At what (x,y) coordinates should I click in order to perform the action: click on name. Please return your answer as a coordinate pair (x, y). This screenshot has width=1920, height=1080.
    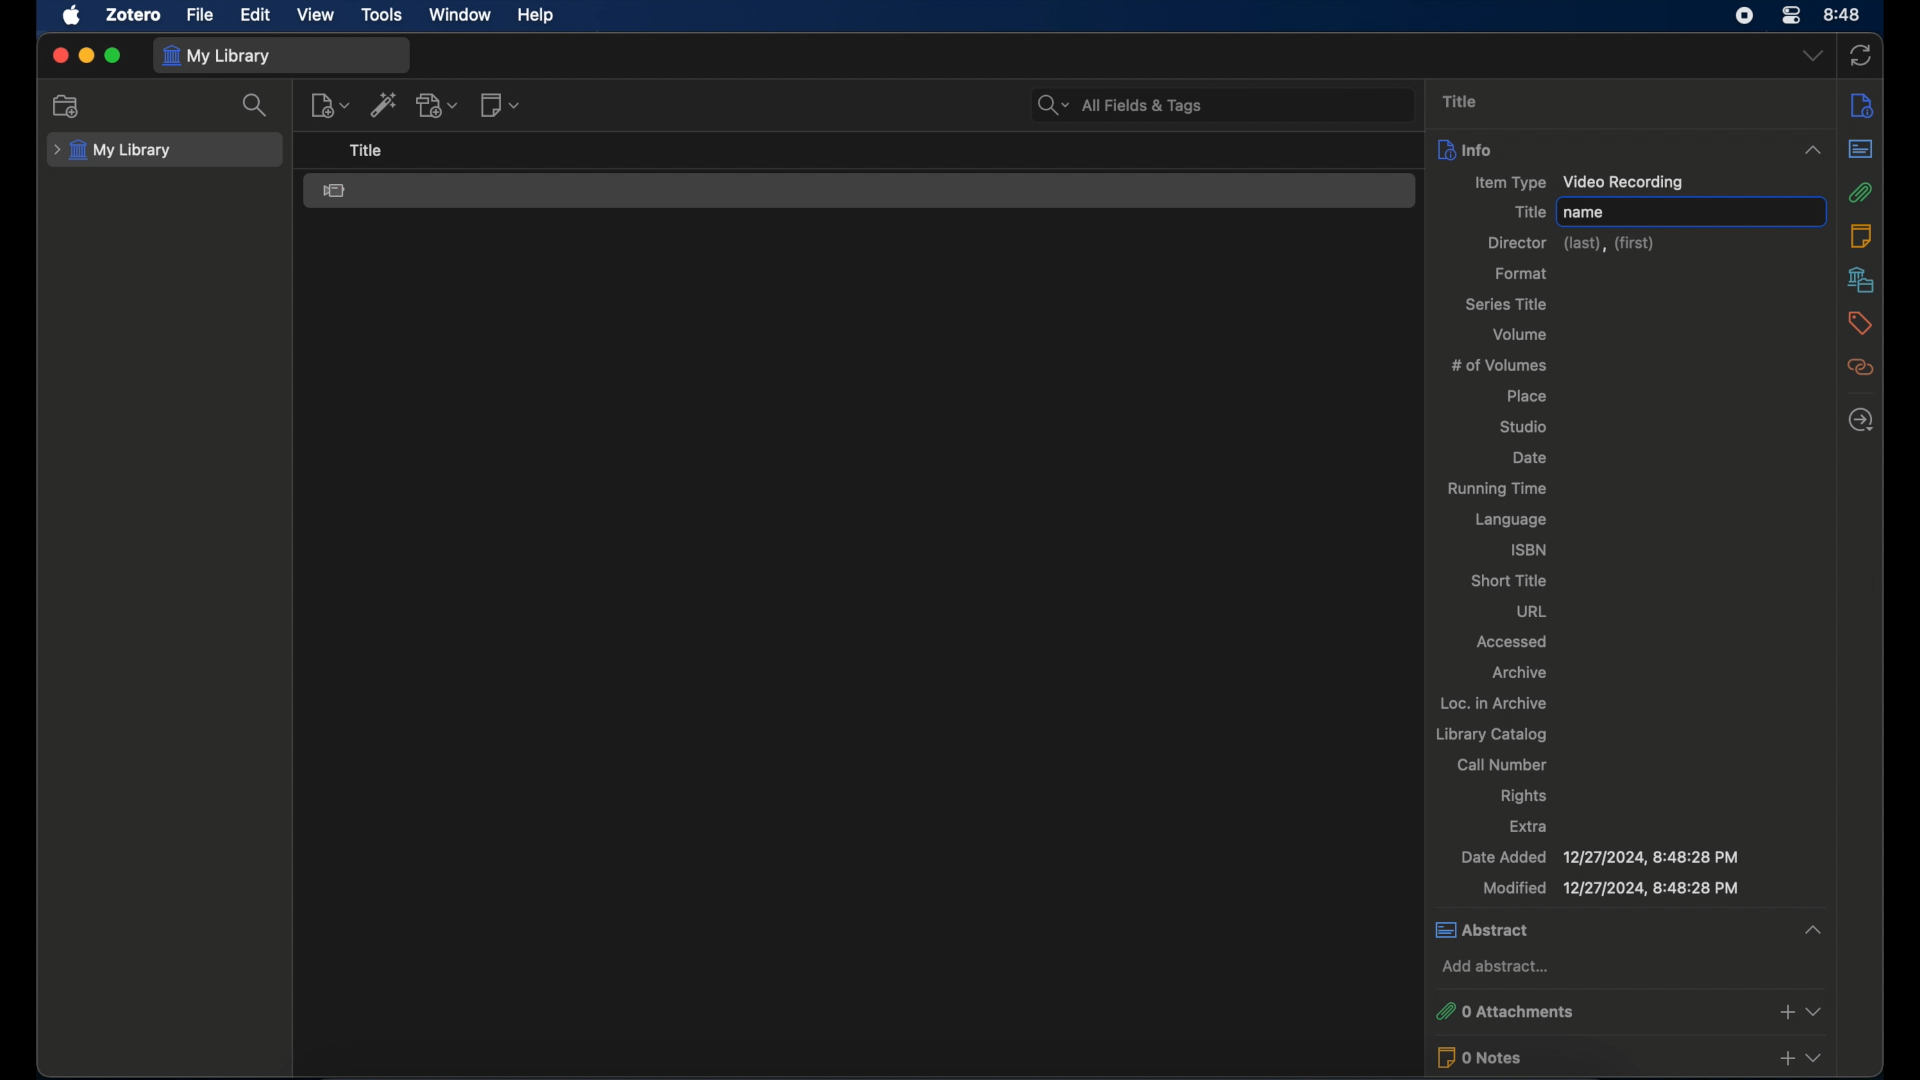
    Looking at the image, I should click on (1583, 212).